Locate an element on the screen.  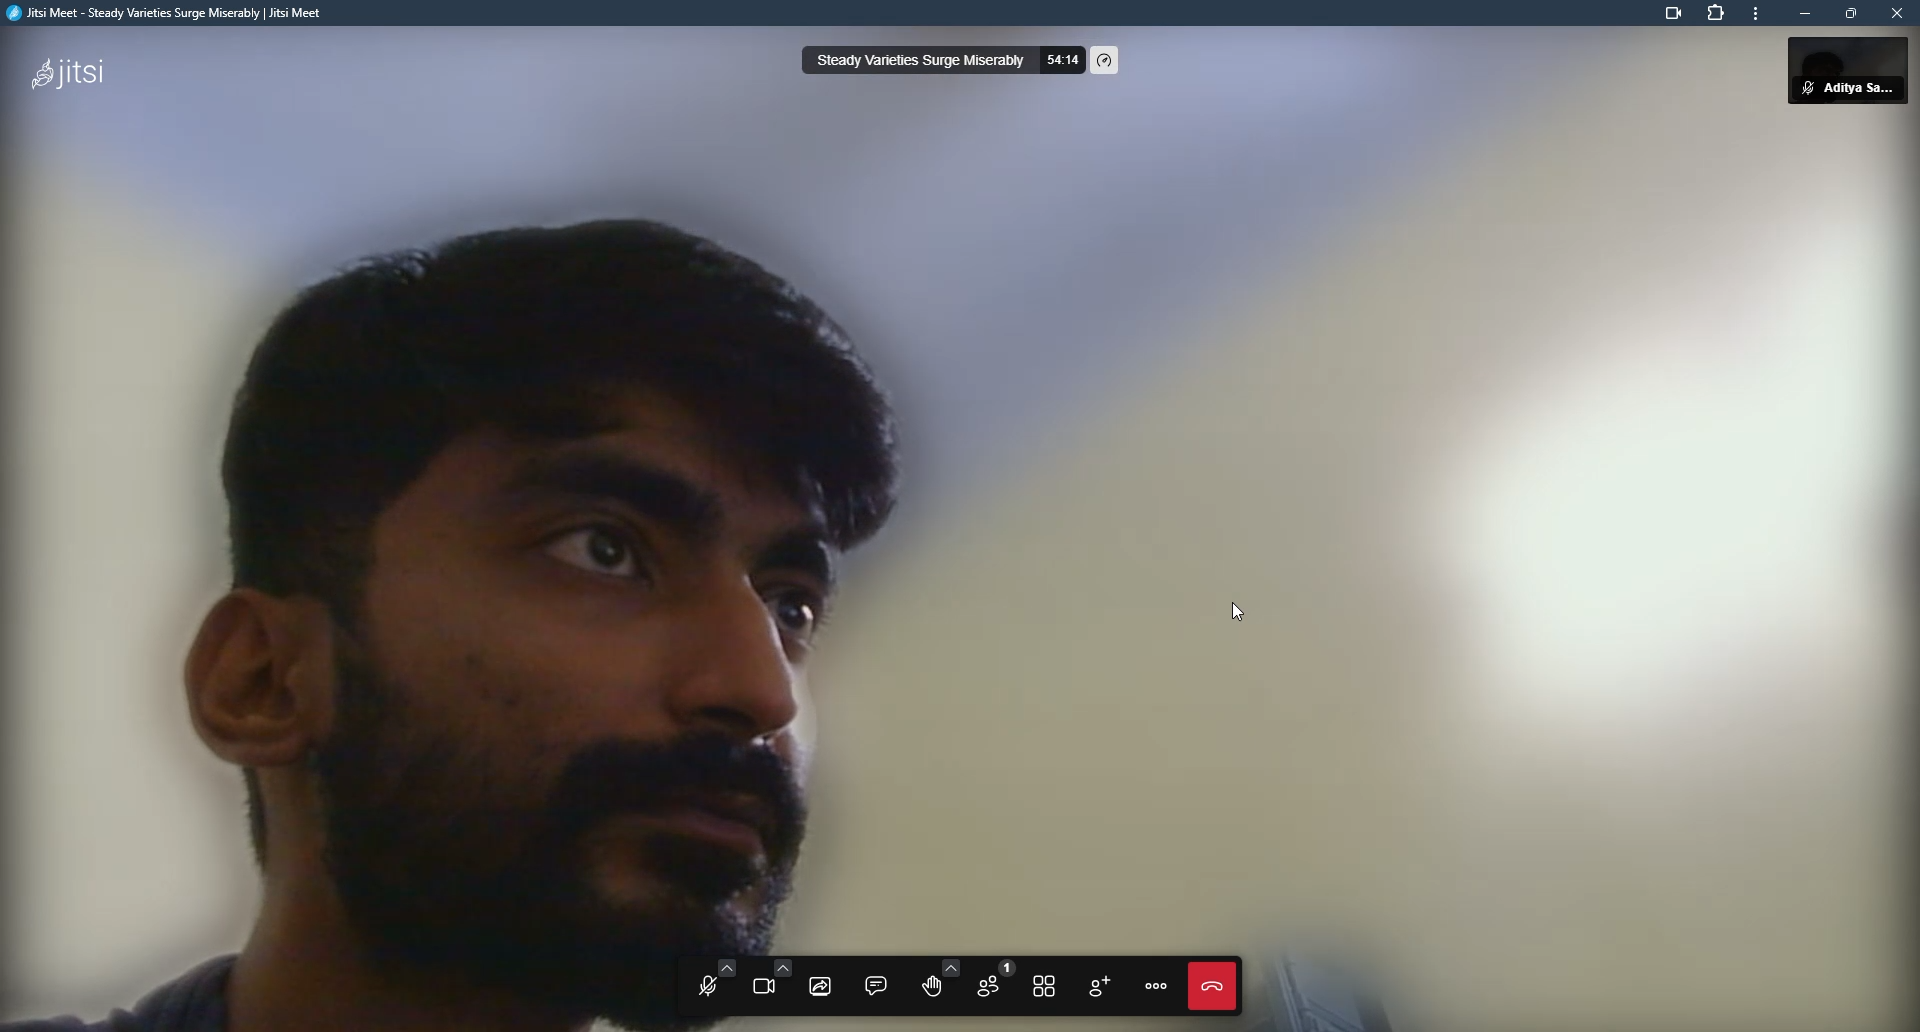
jitsi is located at coordinates (66, 70).